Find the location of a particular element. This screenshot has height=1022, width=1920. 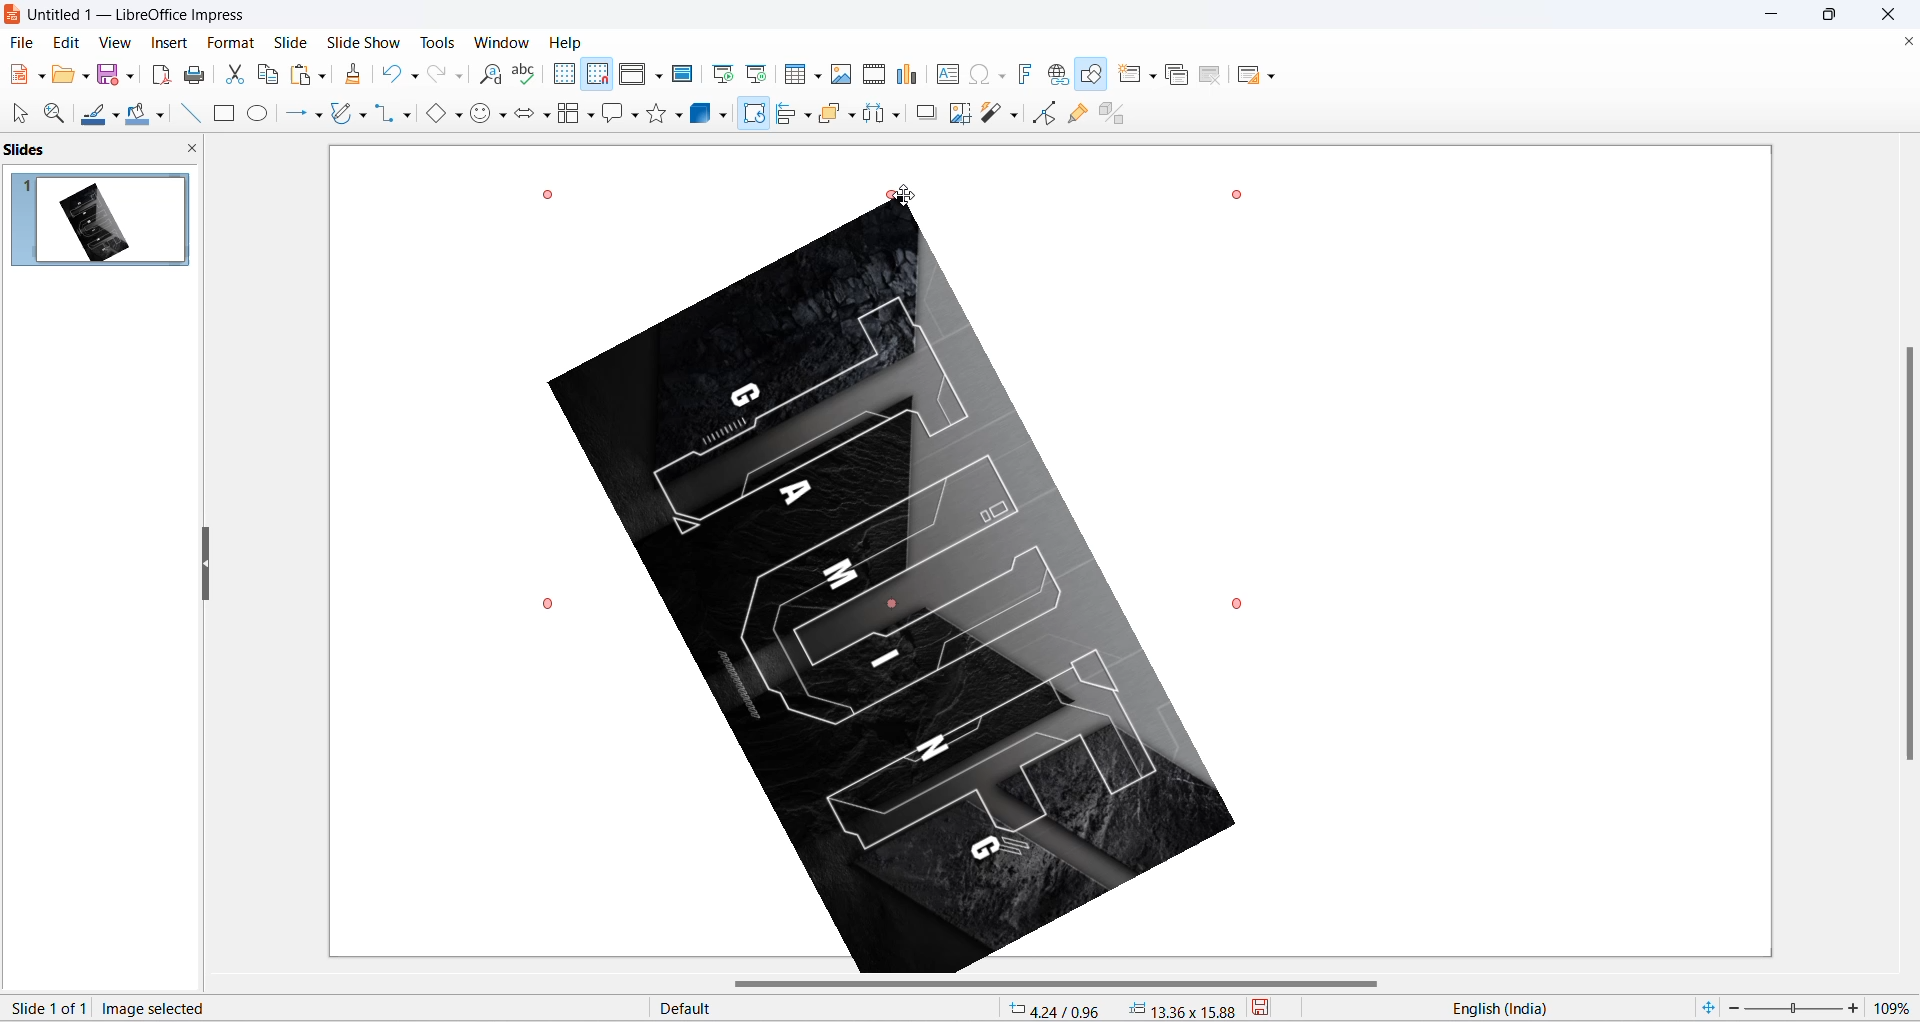

undo is located at coordinates (393, 72).